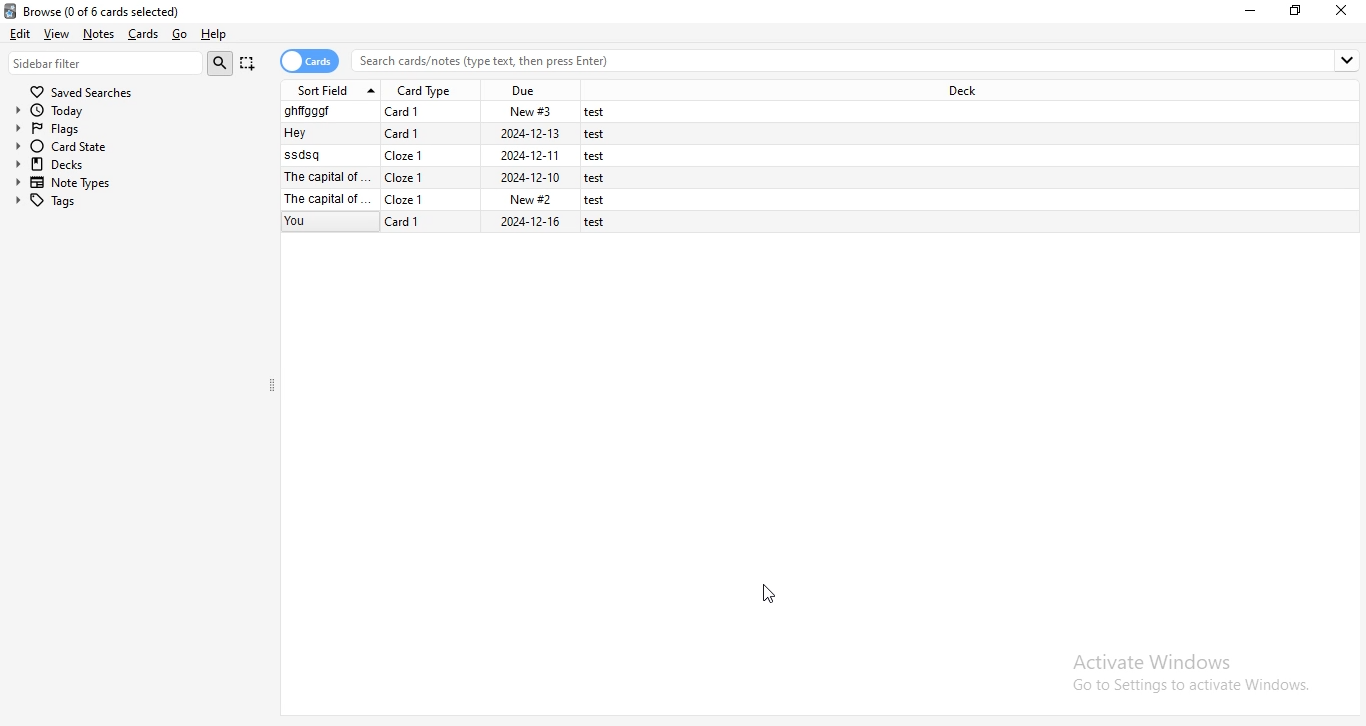  Describe the element at coordinates (131, 111) in the screenshot. I see `today` at that location.